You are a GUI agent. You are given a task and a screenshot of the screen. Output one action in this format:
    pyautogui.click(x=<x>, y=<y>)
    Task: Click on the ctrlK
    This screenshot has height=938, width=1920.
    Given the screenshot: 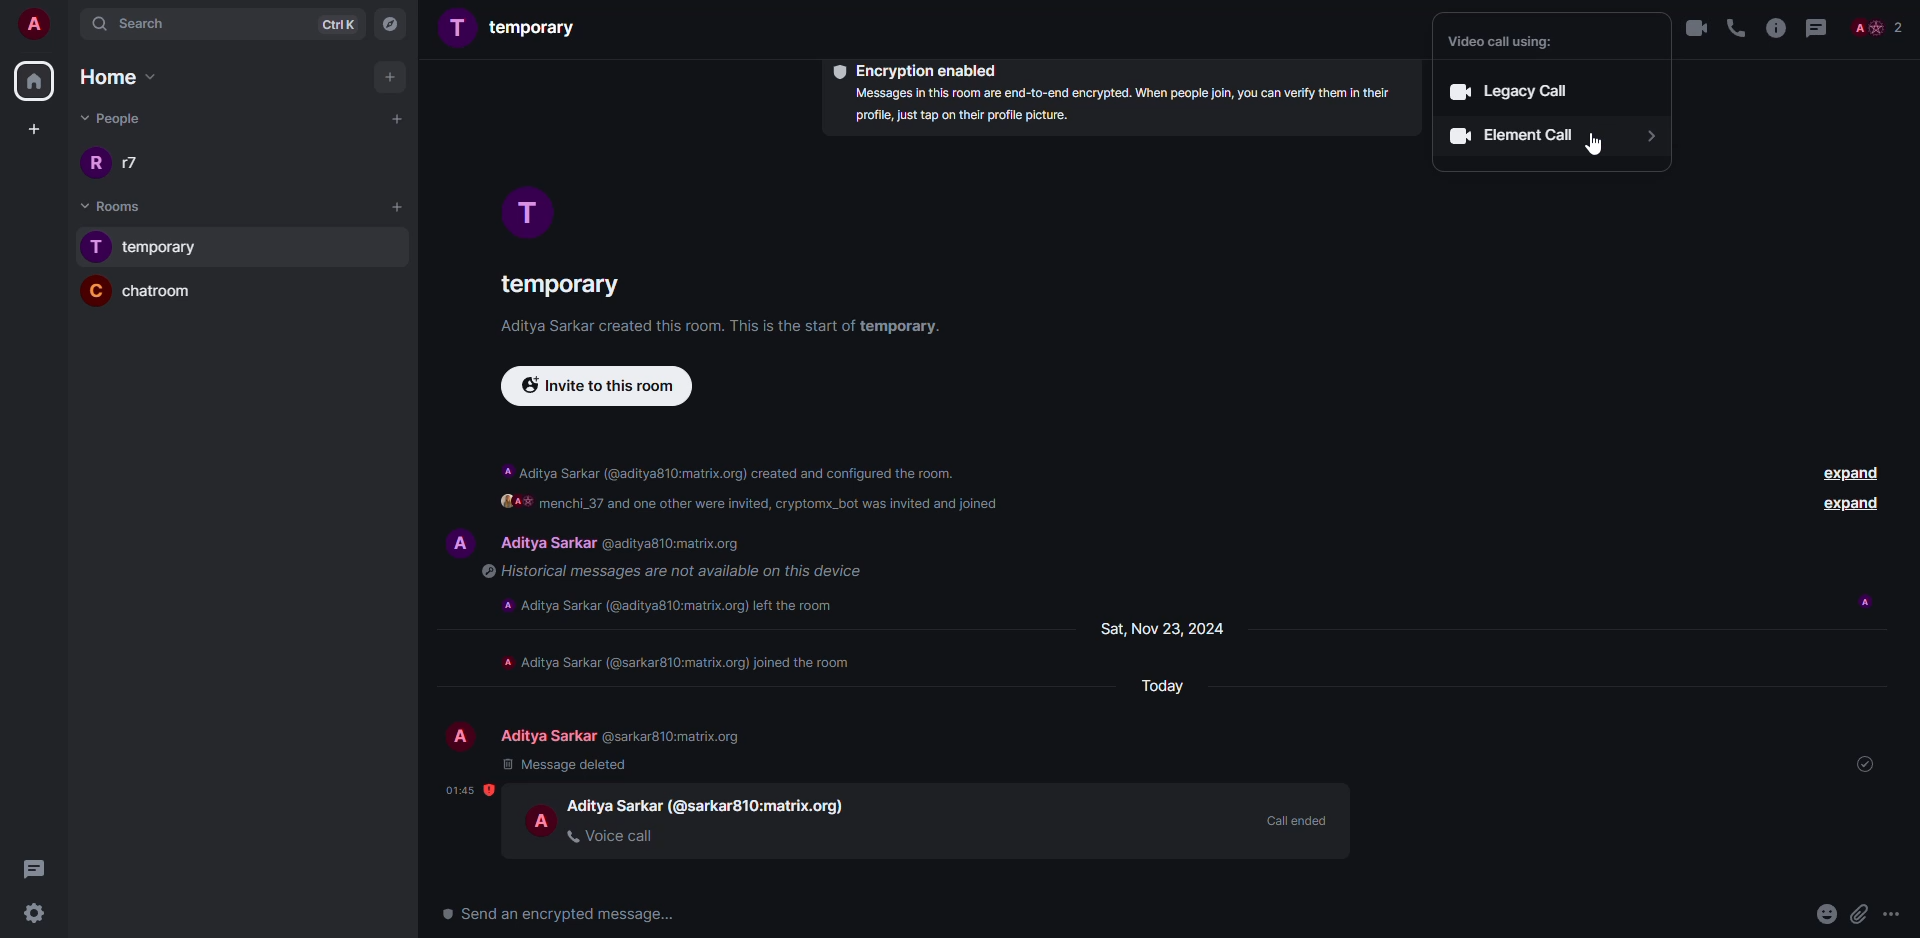 What is the action you would take?
    pyautogui.click(x=332, y=23)
    